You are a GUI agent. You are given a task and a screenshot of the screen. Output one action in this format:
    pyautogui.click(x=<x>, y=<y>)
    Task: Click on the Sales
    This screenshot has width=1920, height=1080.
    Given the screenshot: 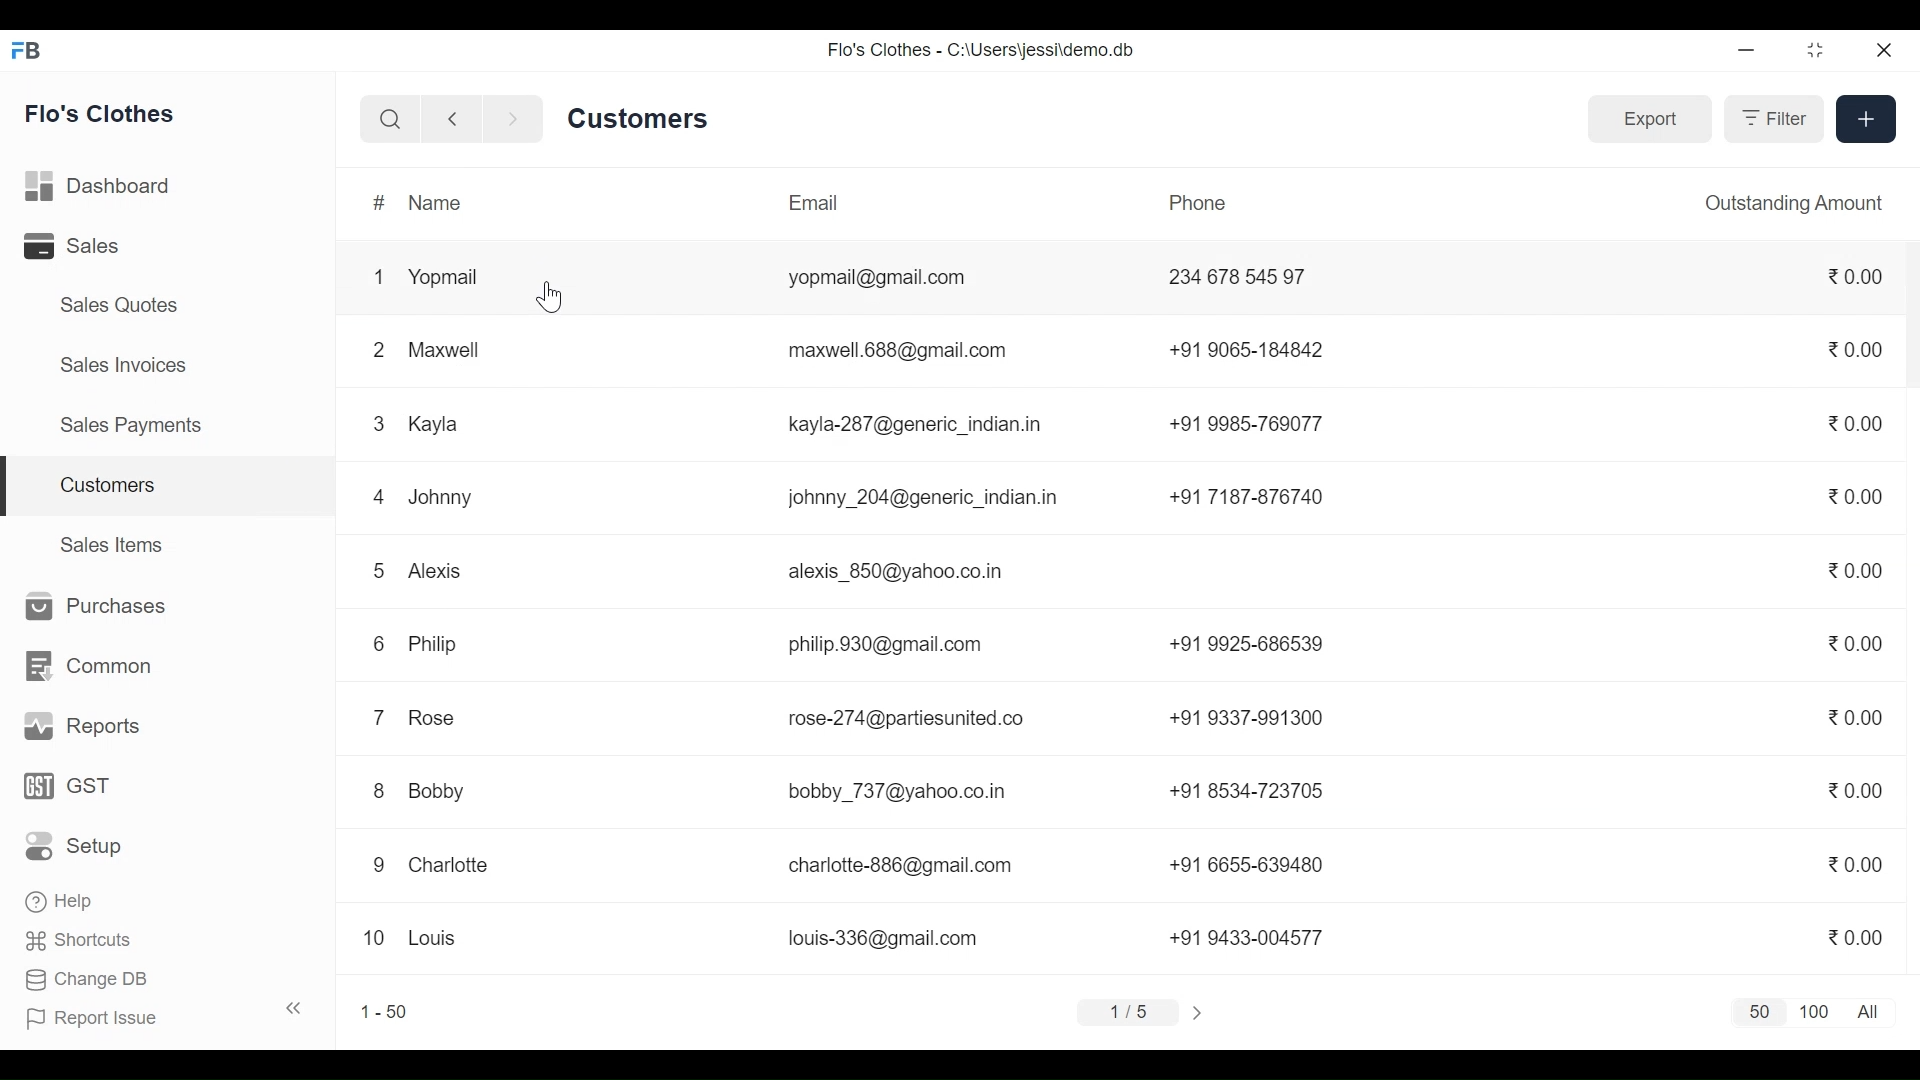 What is the action you would take?
    pyautogui.click(x=99, y=245)
    